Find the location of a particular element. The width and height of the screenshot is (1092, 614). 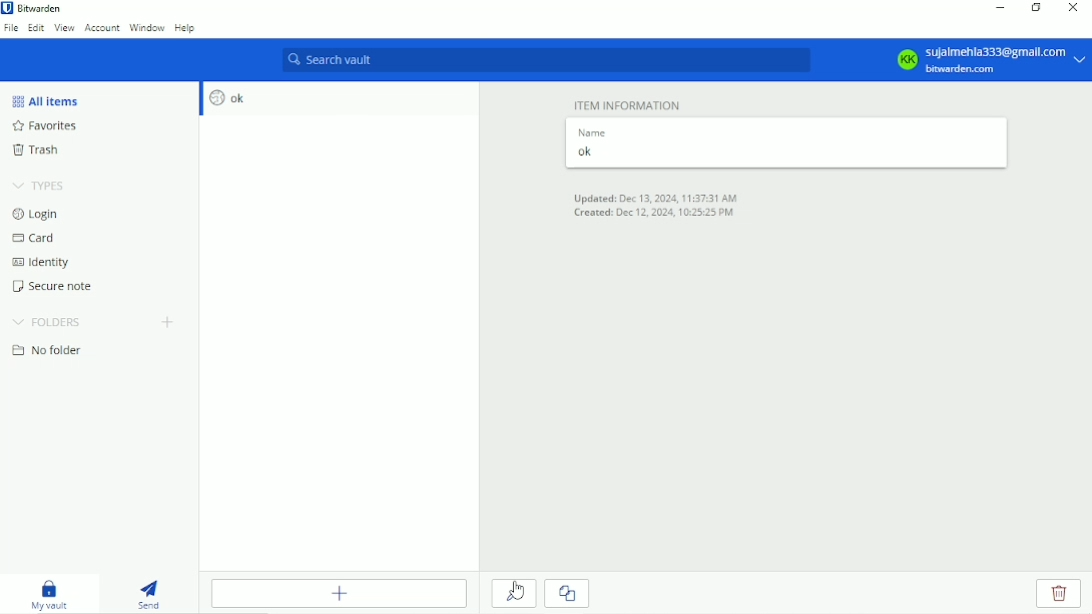

Minimize is located at coordinates (1001, 7).